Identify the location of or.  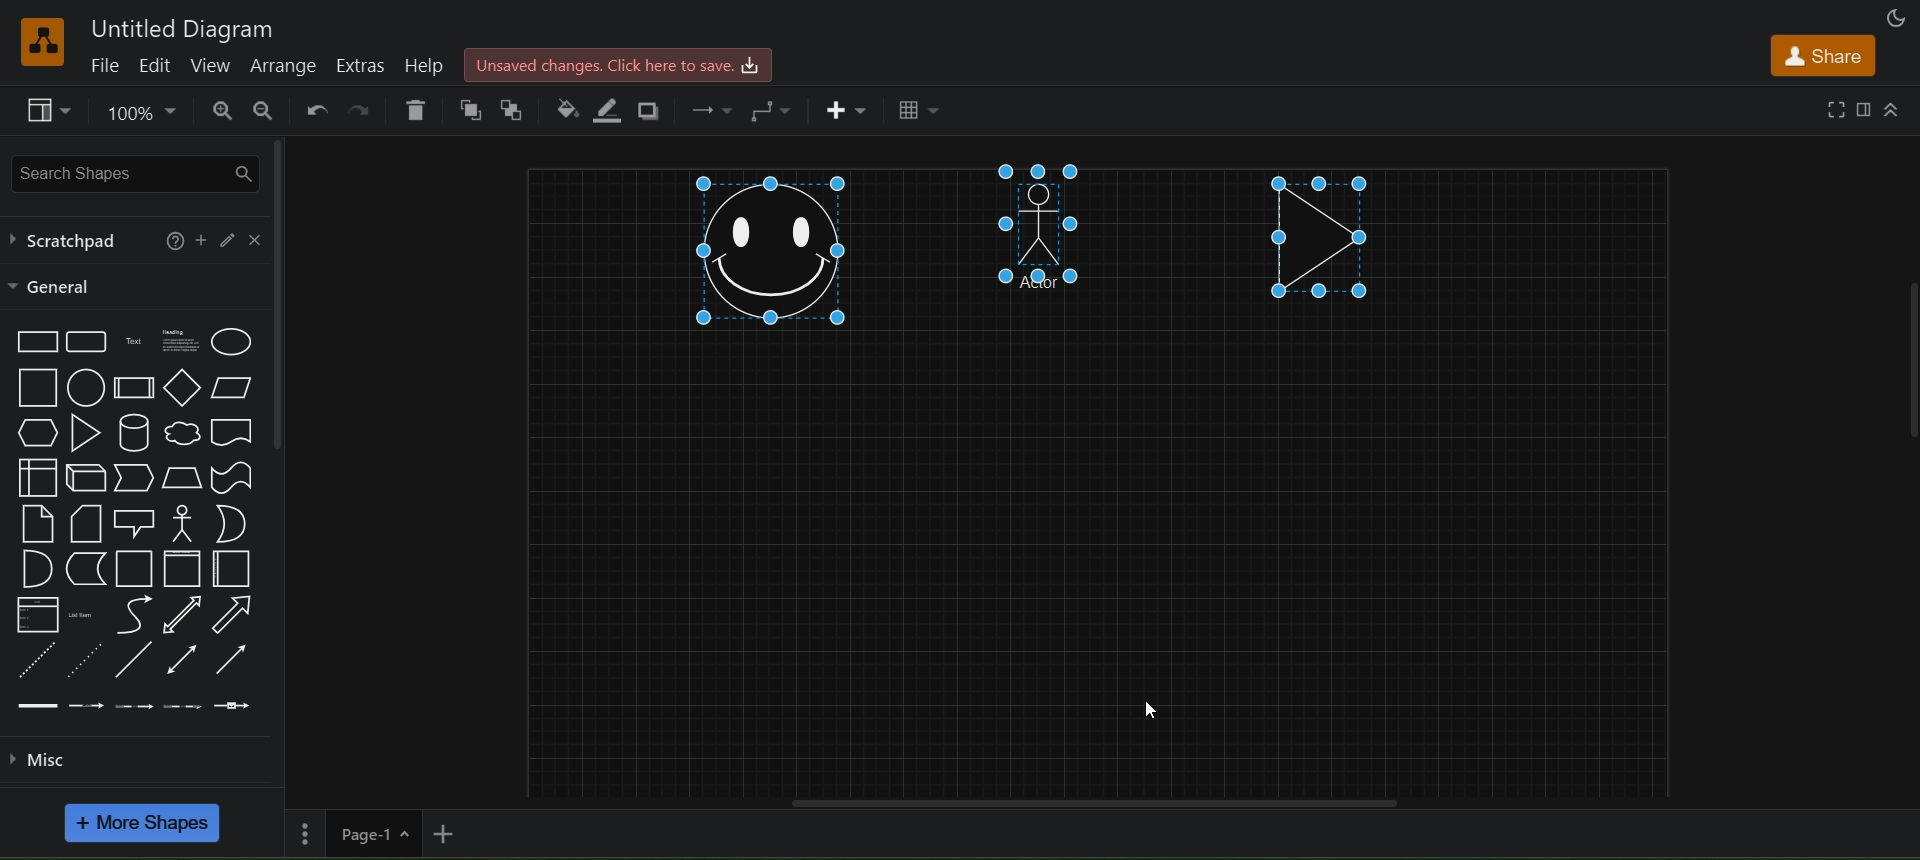
(227, 523).